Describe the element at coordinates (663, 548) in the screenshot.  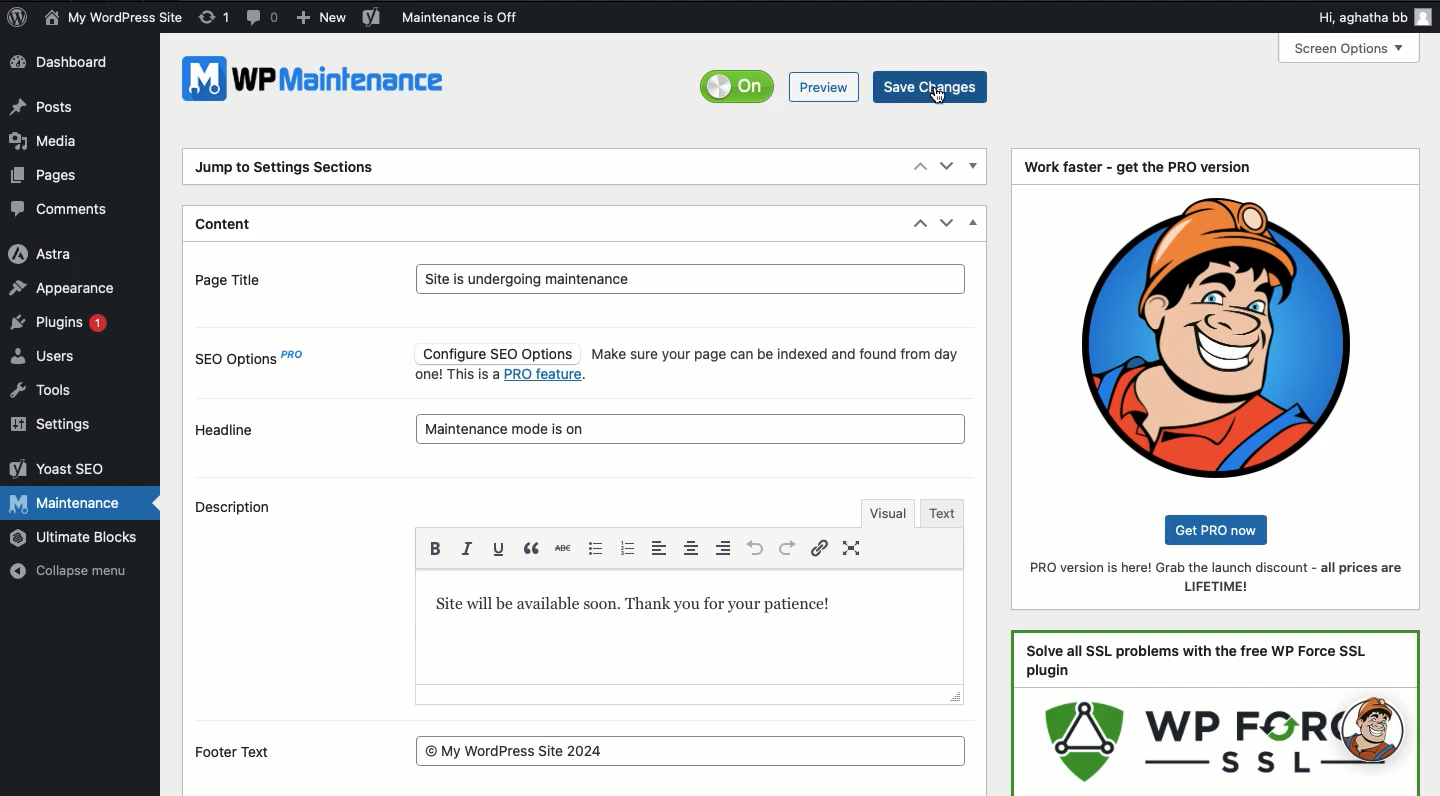
I see `Left aligned` at that location.